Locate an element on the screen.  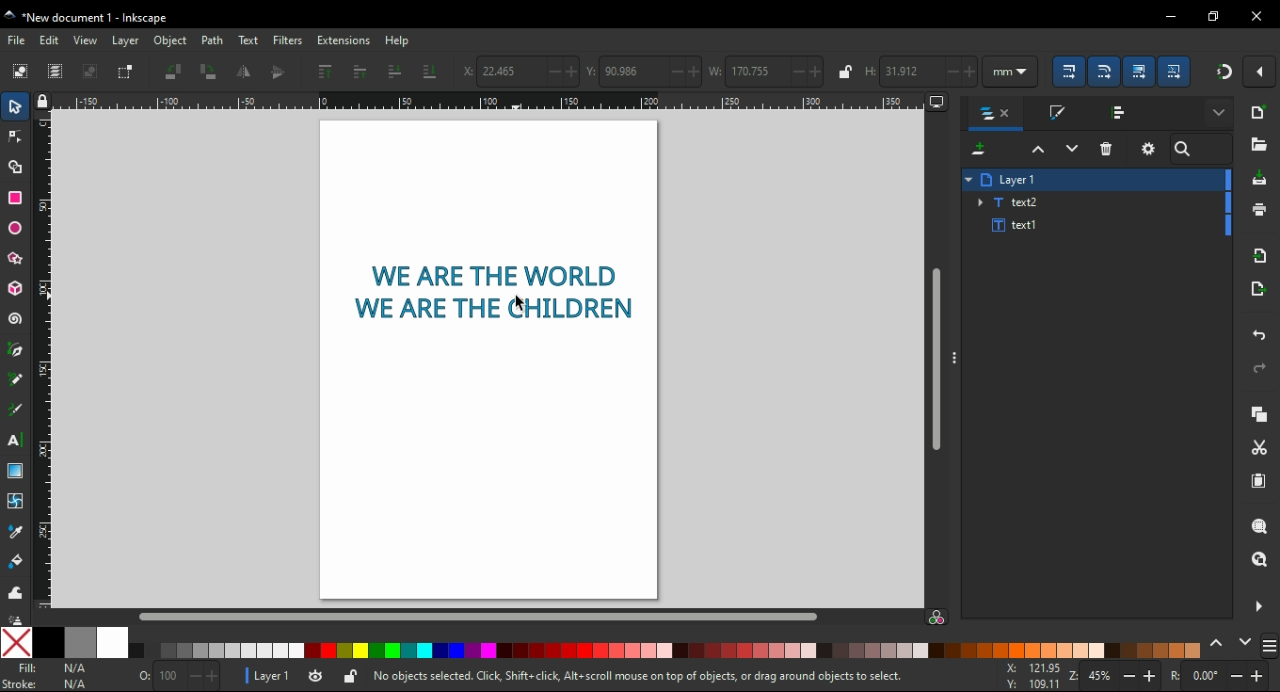
rotation is located at coordinates (1220, 676).